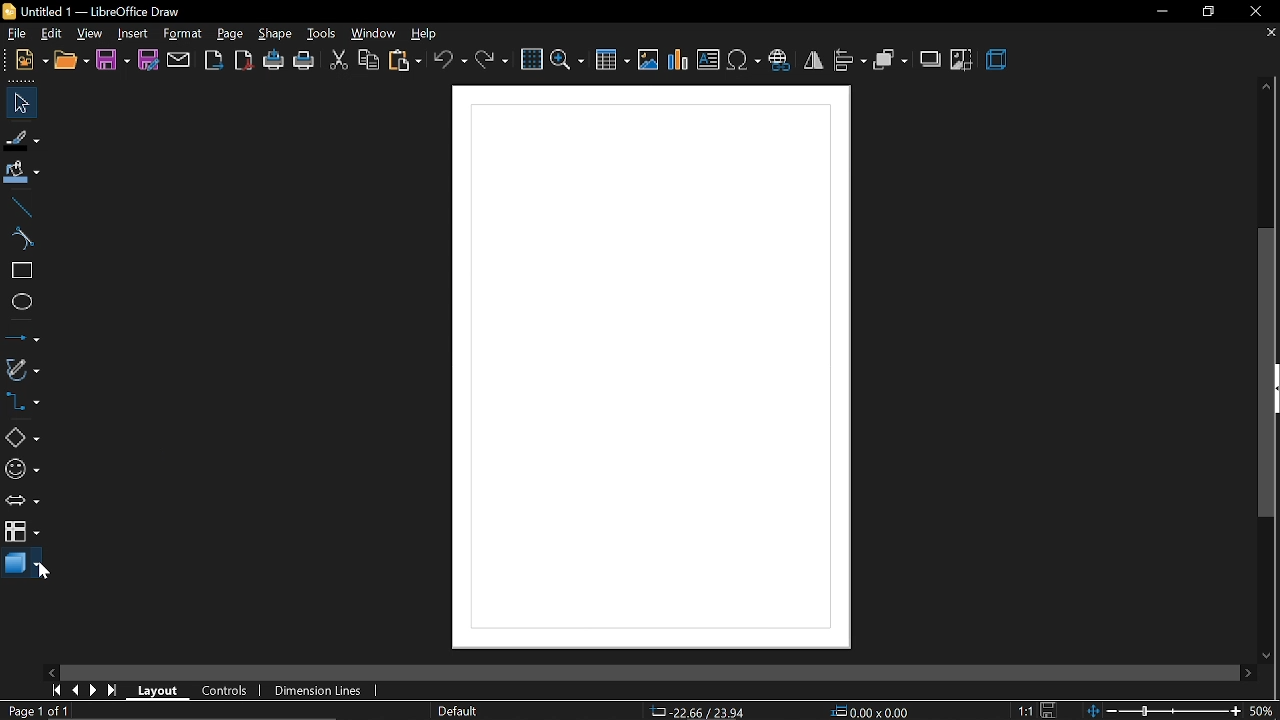 This screenshot has width=1280, height=720. I want to click on new, so click(30, 60).